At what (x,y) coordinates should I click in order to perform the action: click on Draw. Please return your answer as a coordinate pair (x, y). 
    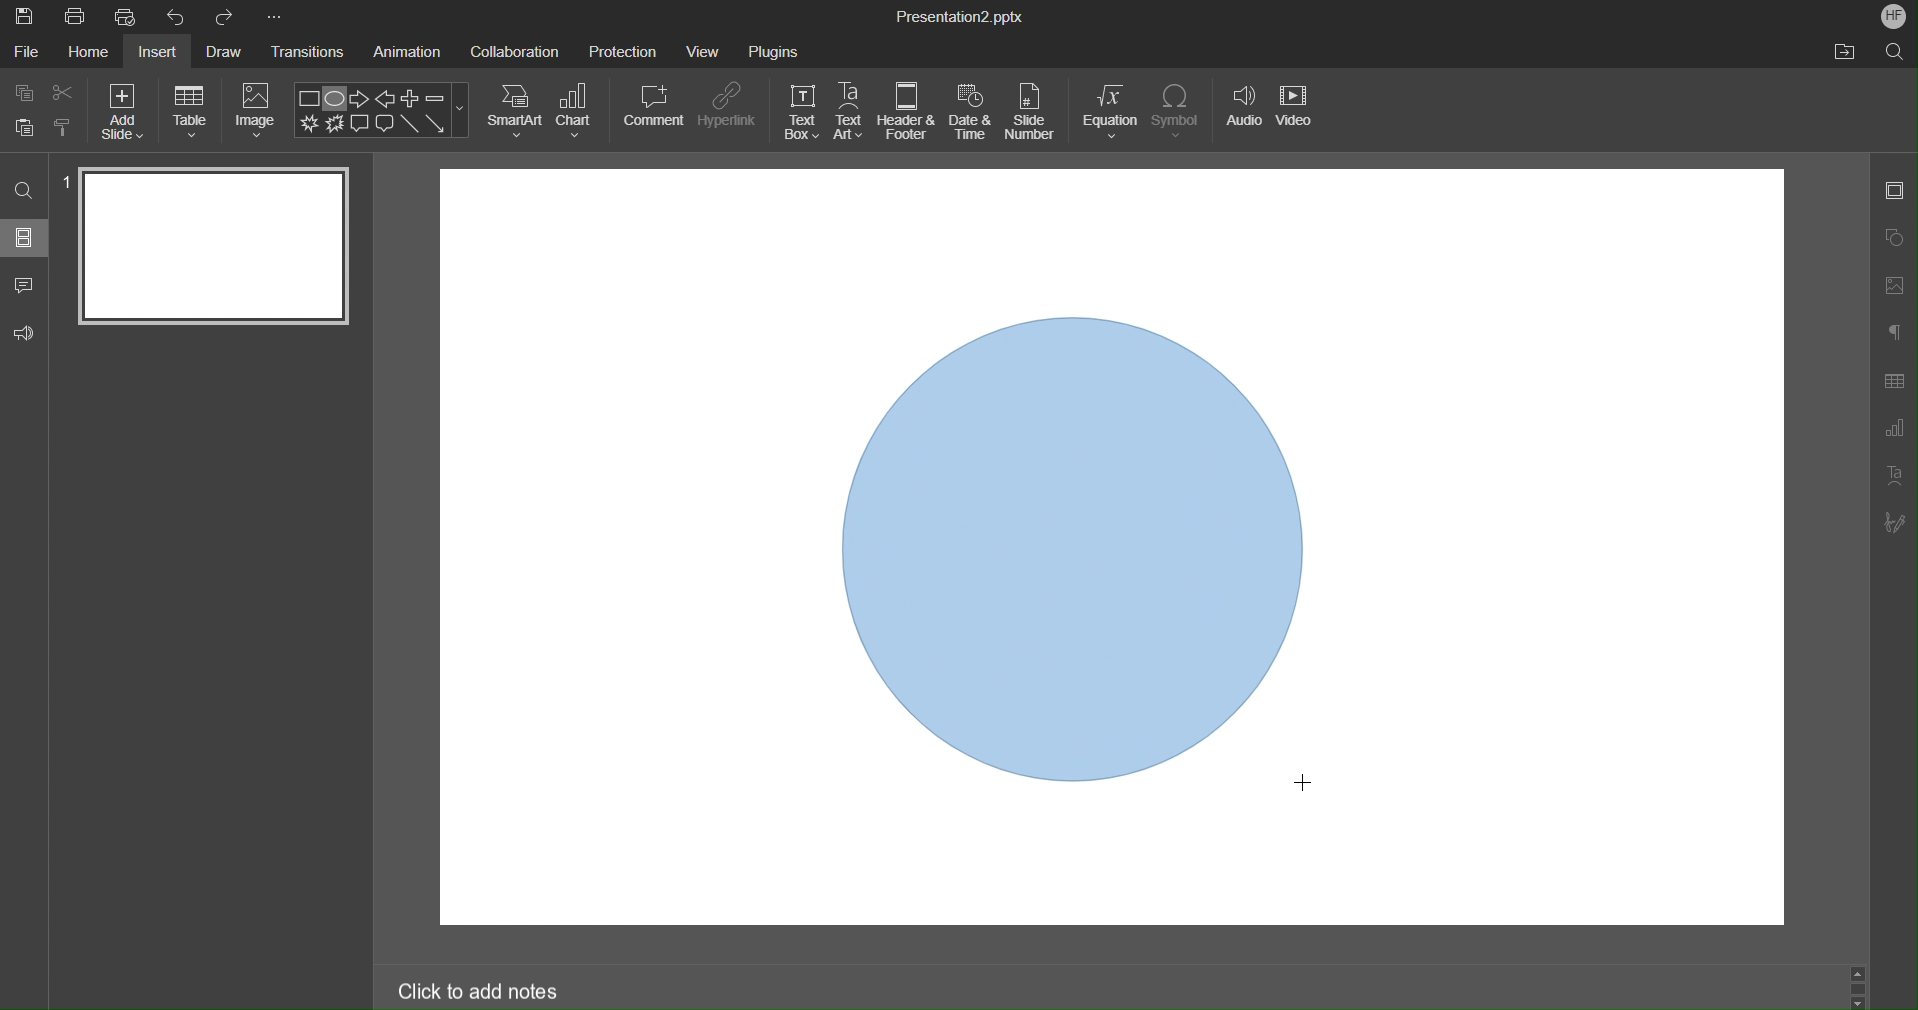
    Looking at the image, I should click on (228, 52).